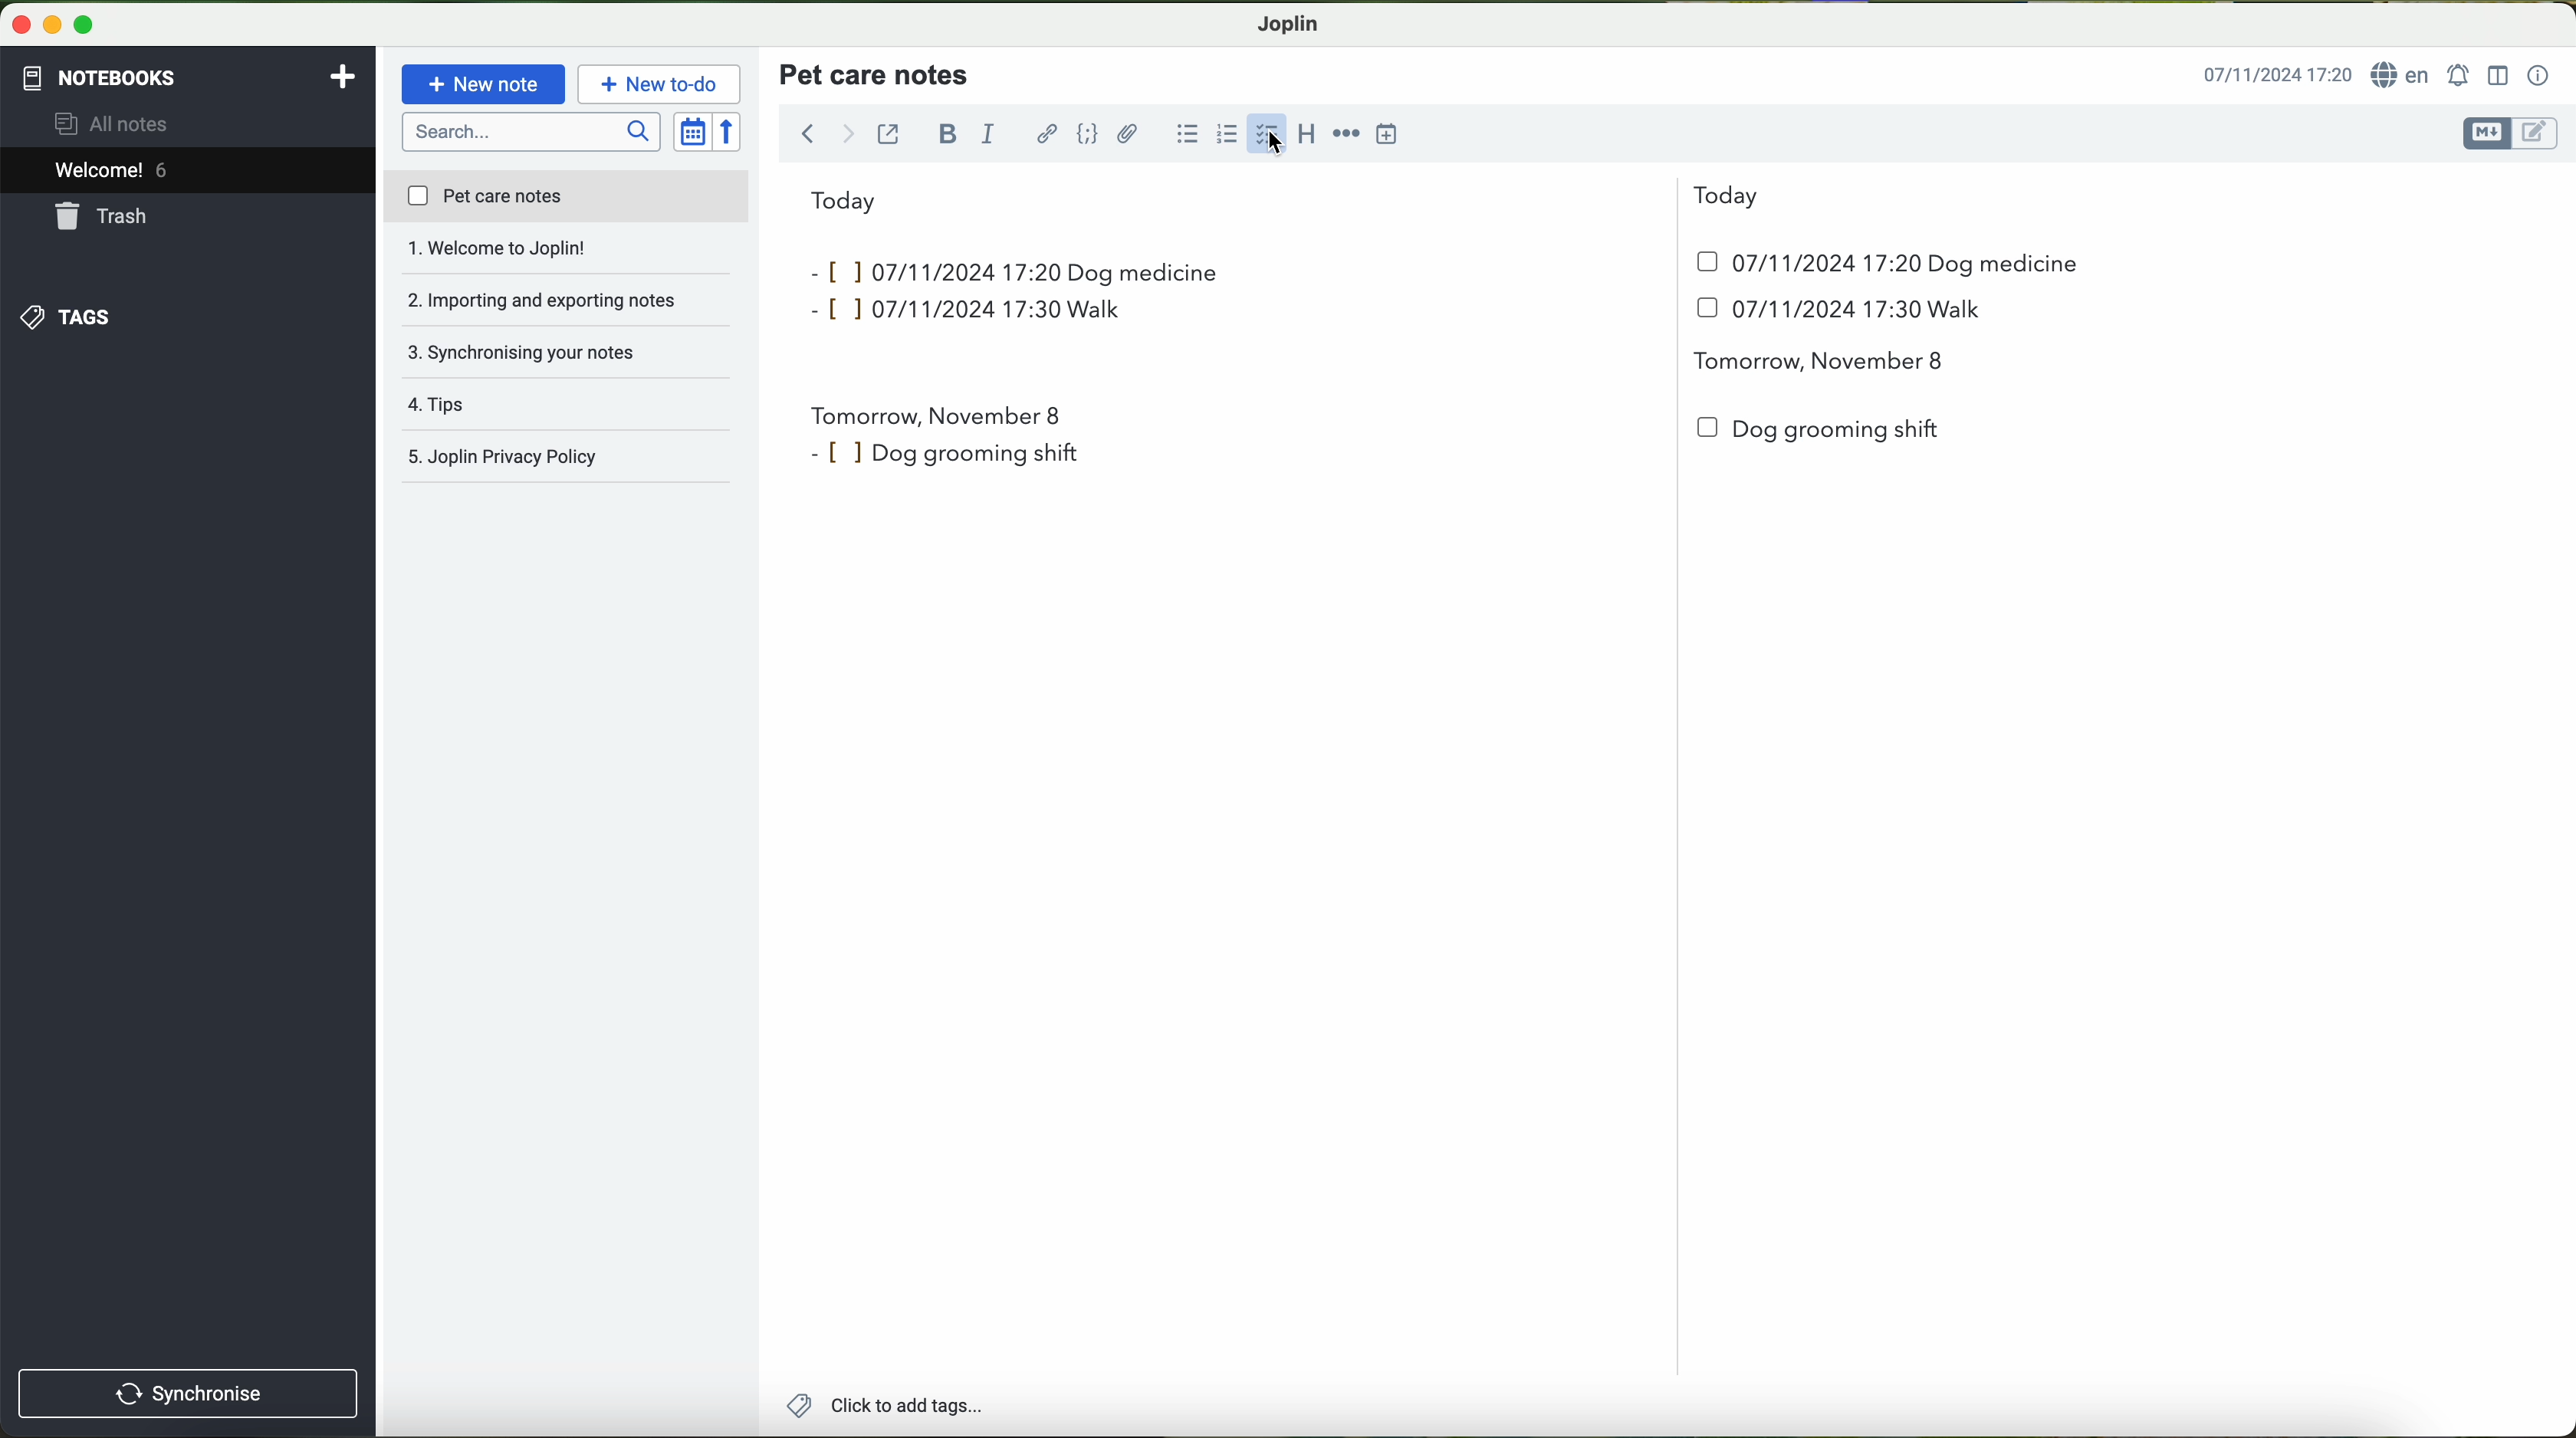 The height and width of the screenshot is (1438, 2576). I want to click on tags, so click(63, 317).